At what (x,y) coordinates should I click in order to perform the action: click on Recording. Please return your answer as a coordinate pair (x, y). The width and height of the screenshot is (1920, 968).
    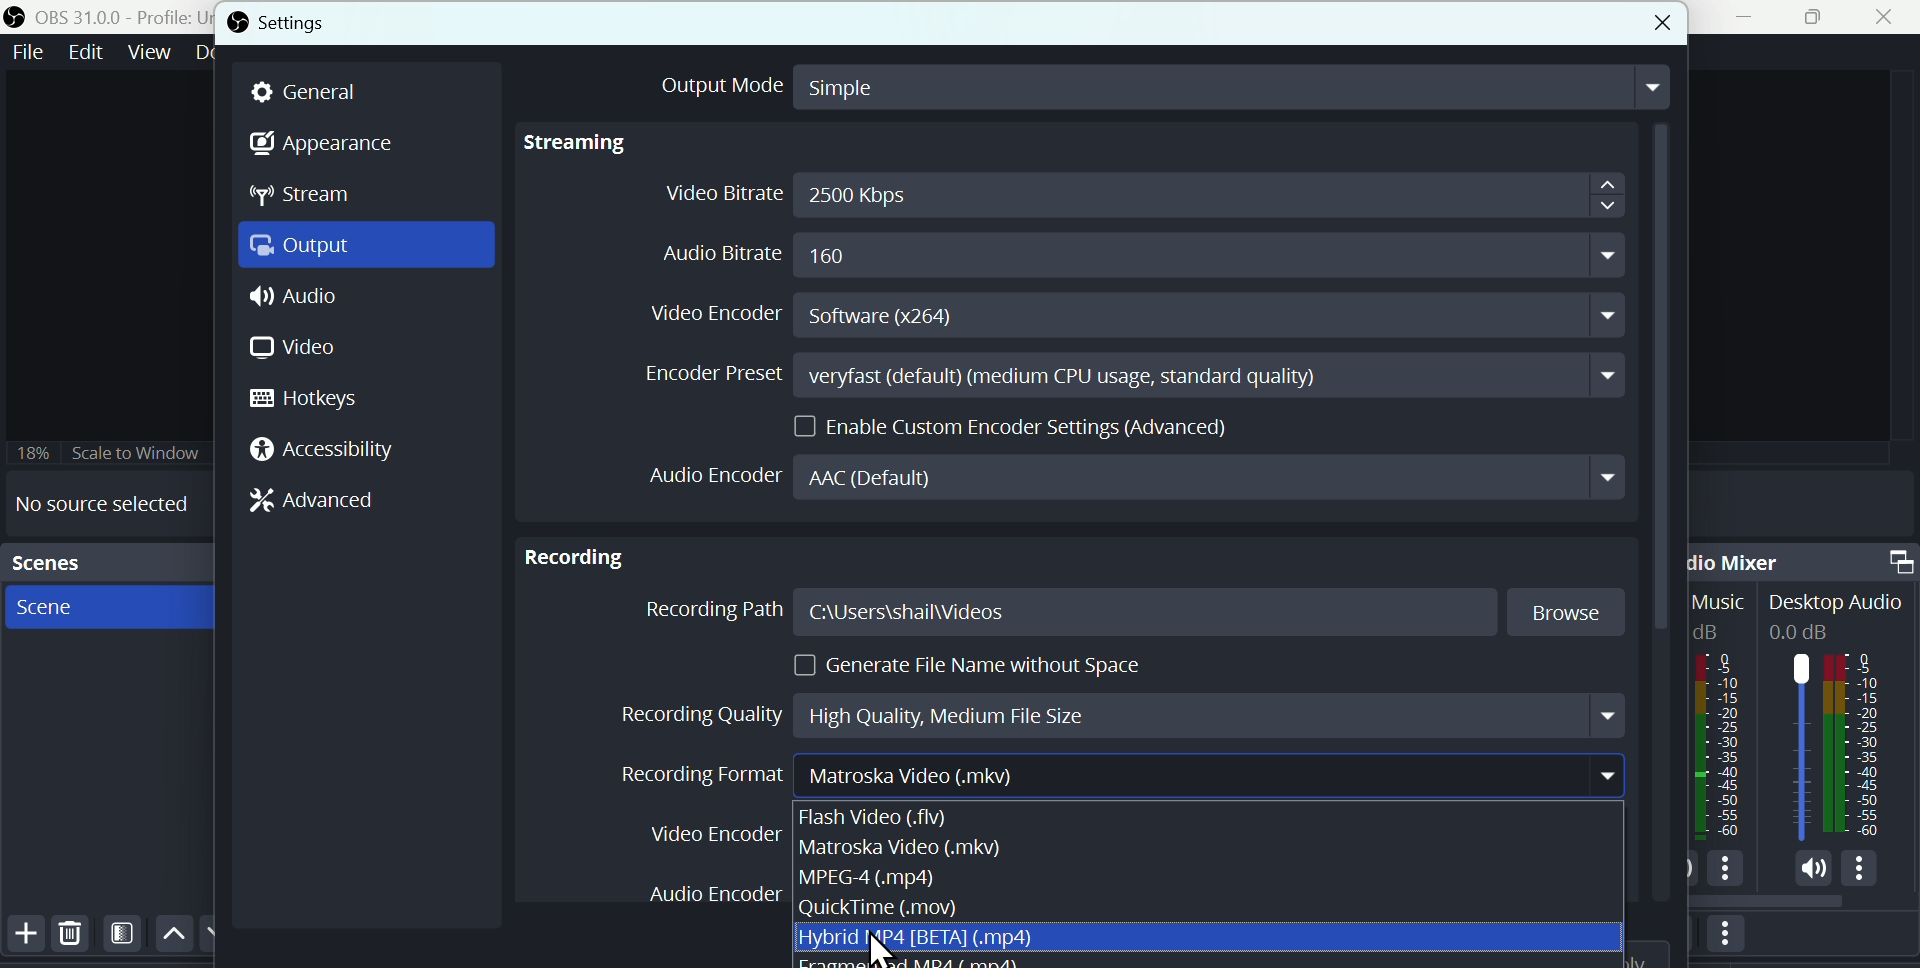
    Looking at the image, I should click on (567, 559).